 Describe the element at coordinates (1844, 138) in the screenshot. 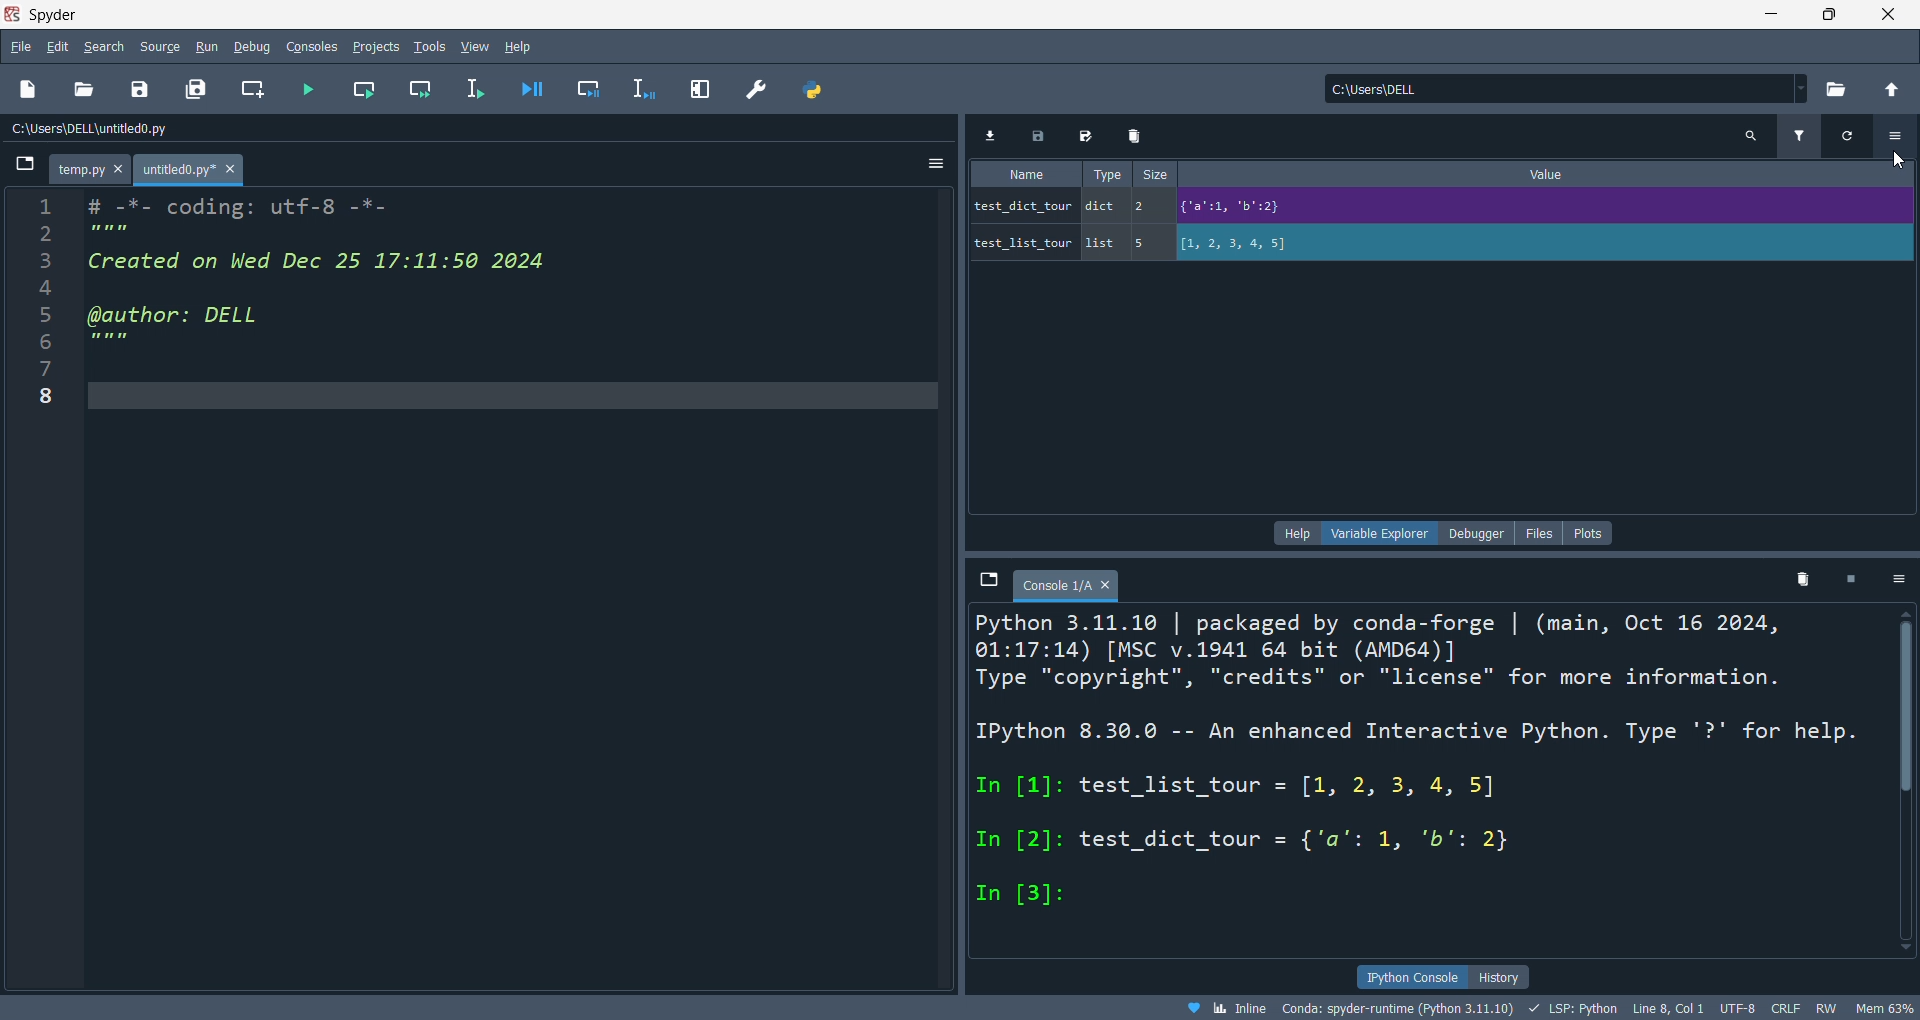

I see `refresh` at that location.